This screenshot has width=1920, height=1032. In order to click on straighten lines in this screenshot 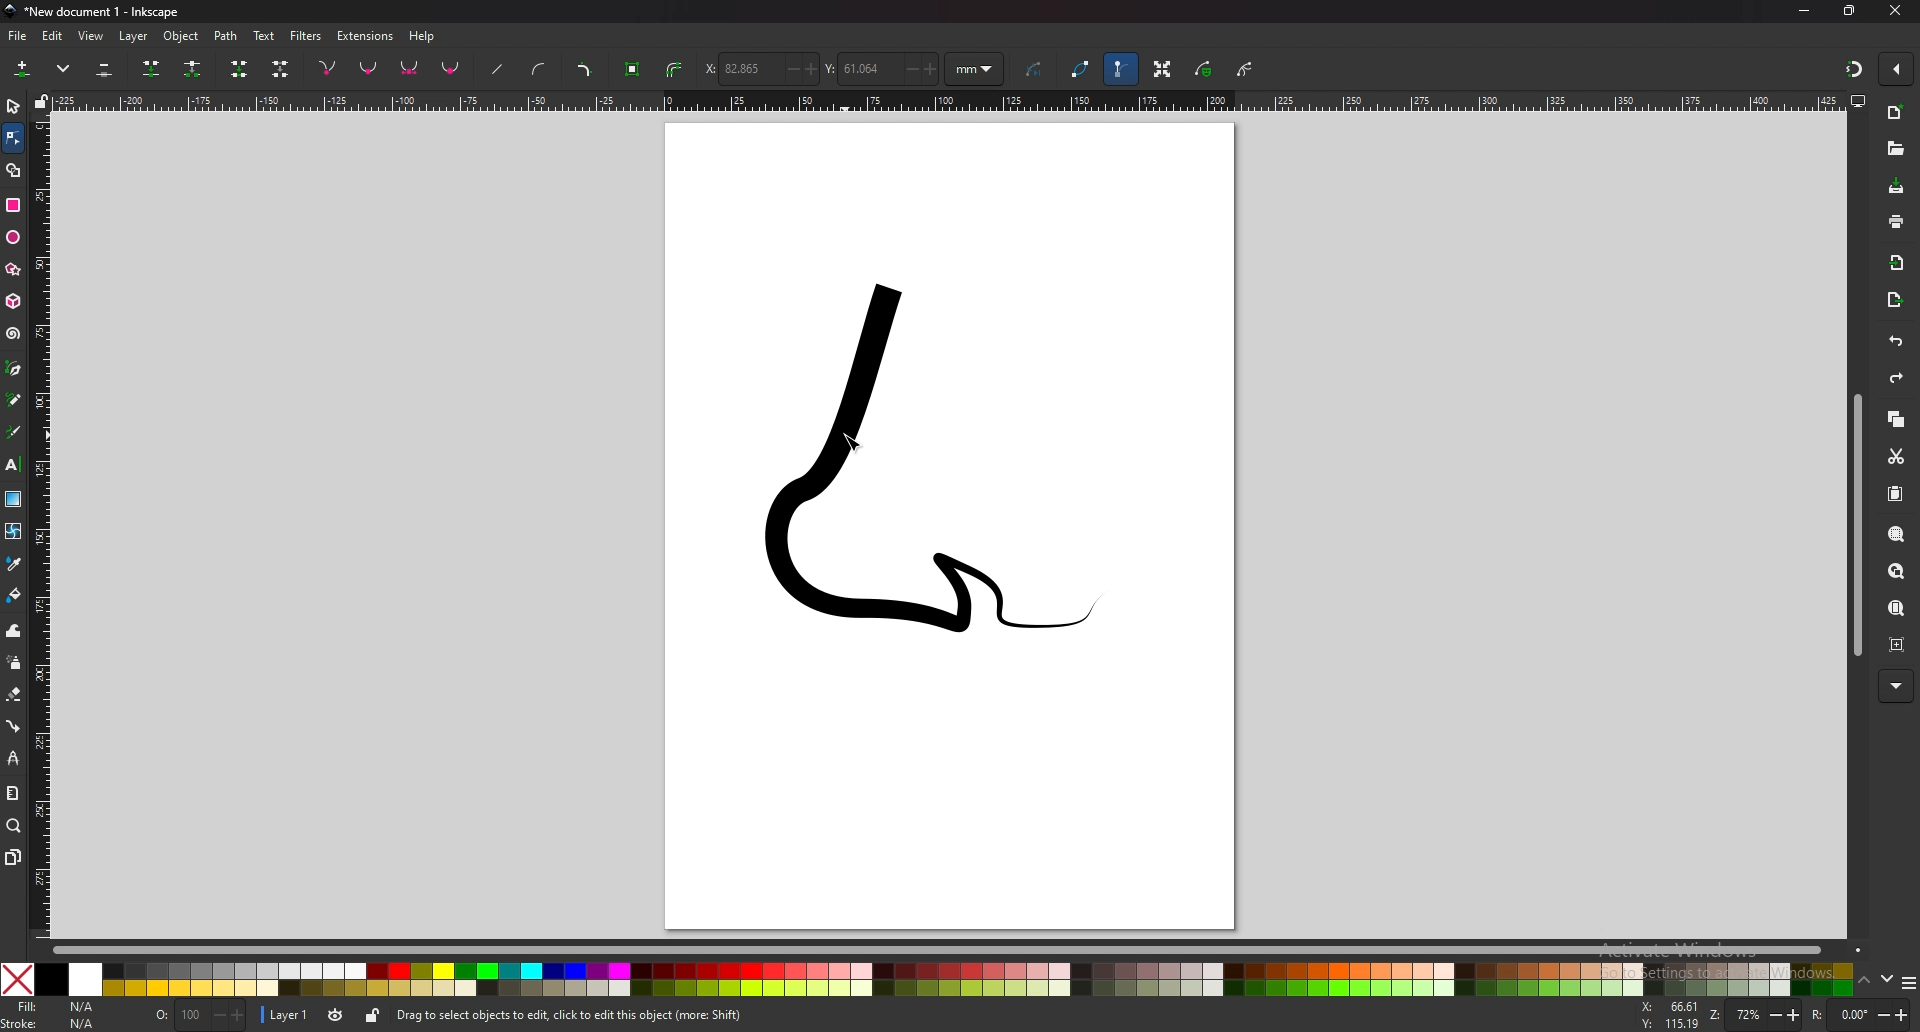, I will do `click(499, 71)`.